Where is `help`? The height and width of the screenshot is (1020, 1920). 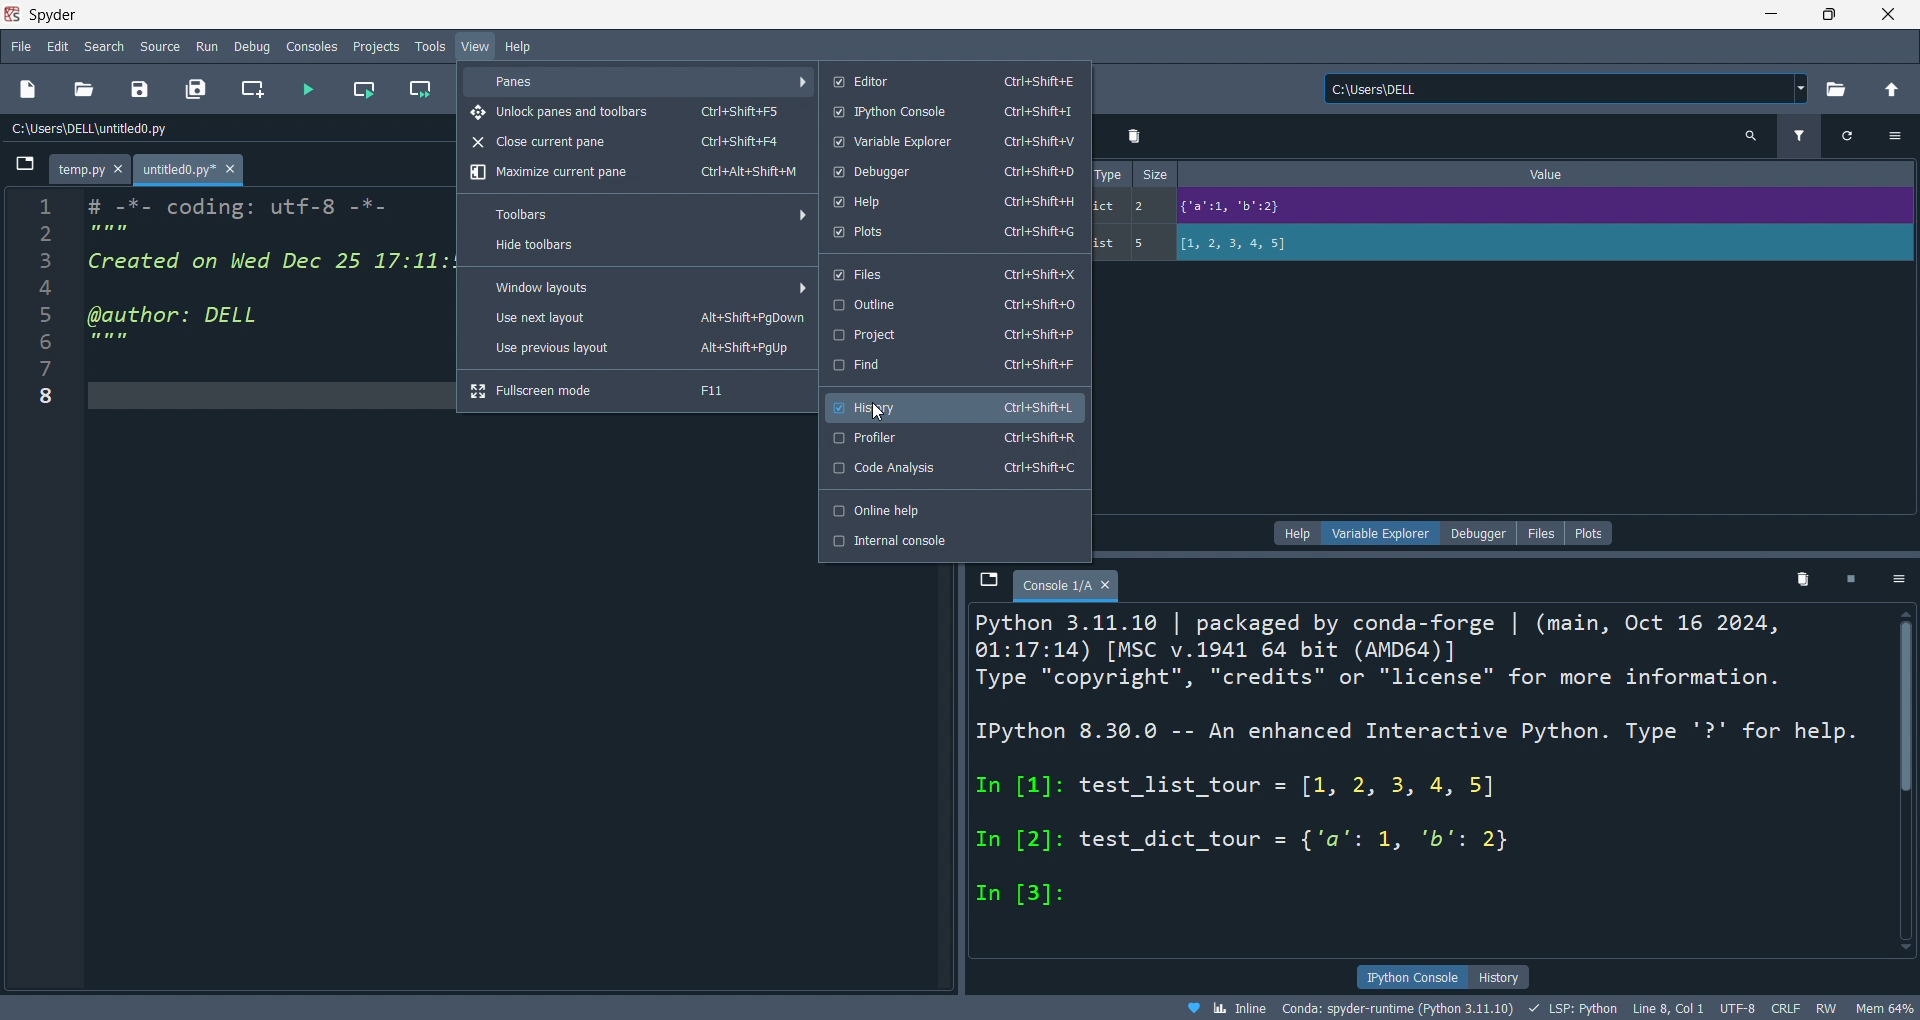
help is located at coordinates (520, 46).